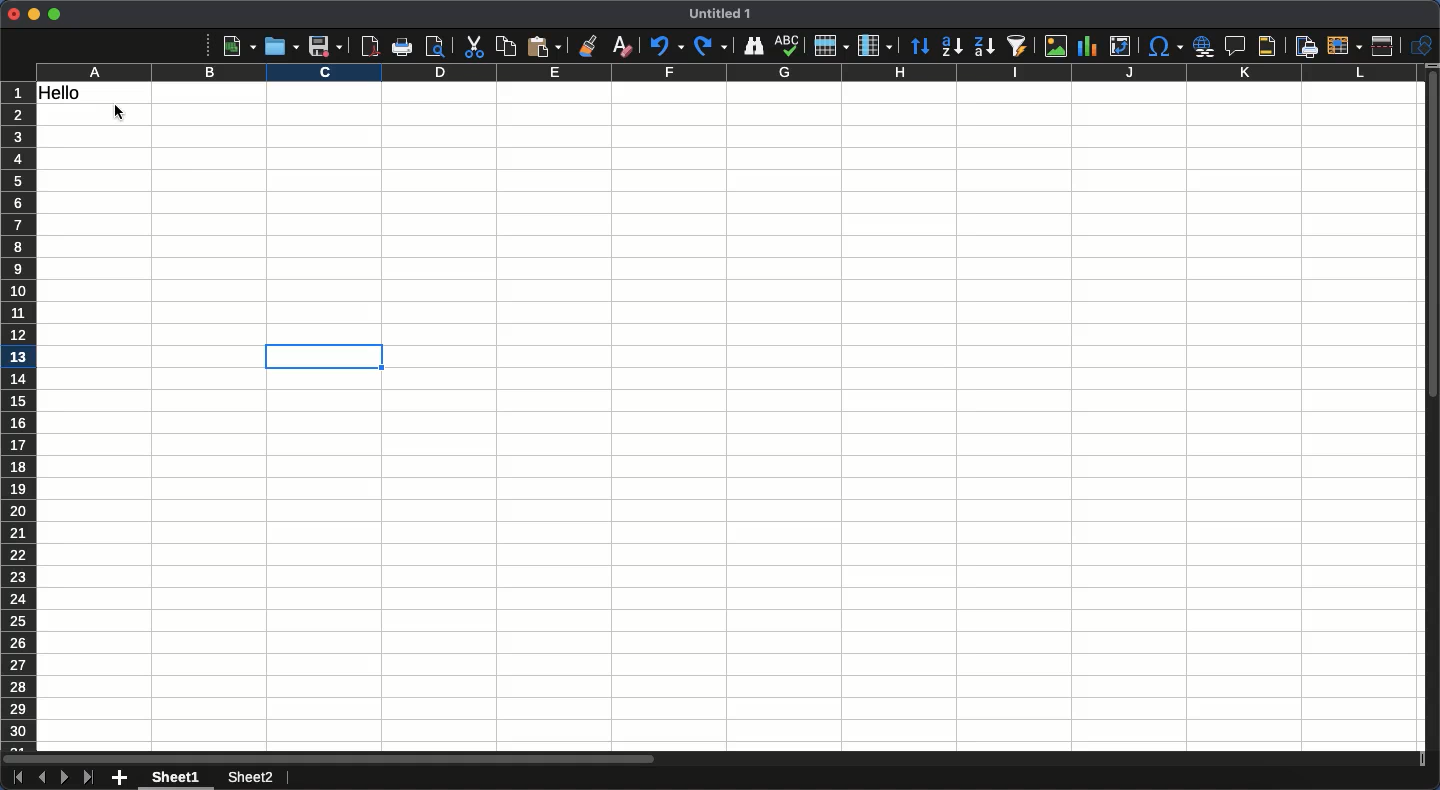 The image size is (1440, 790). What do you see at coordinates (665, 45) in the screenshot?
I see `Undo` at bounding box center [665, 45].